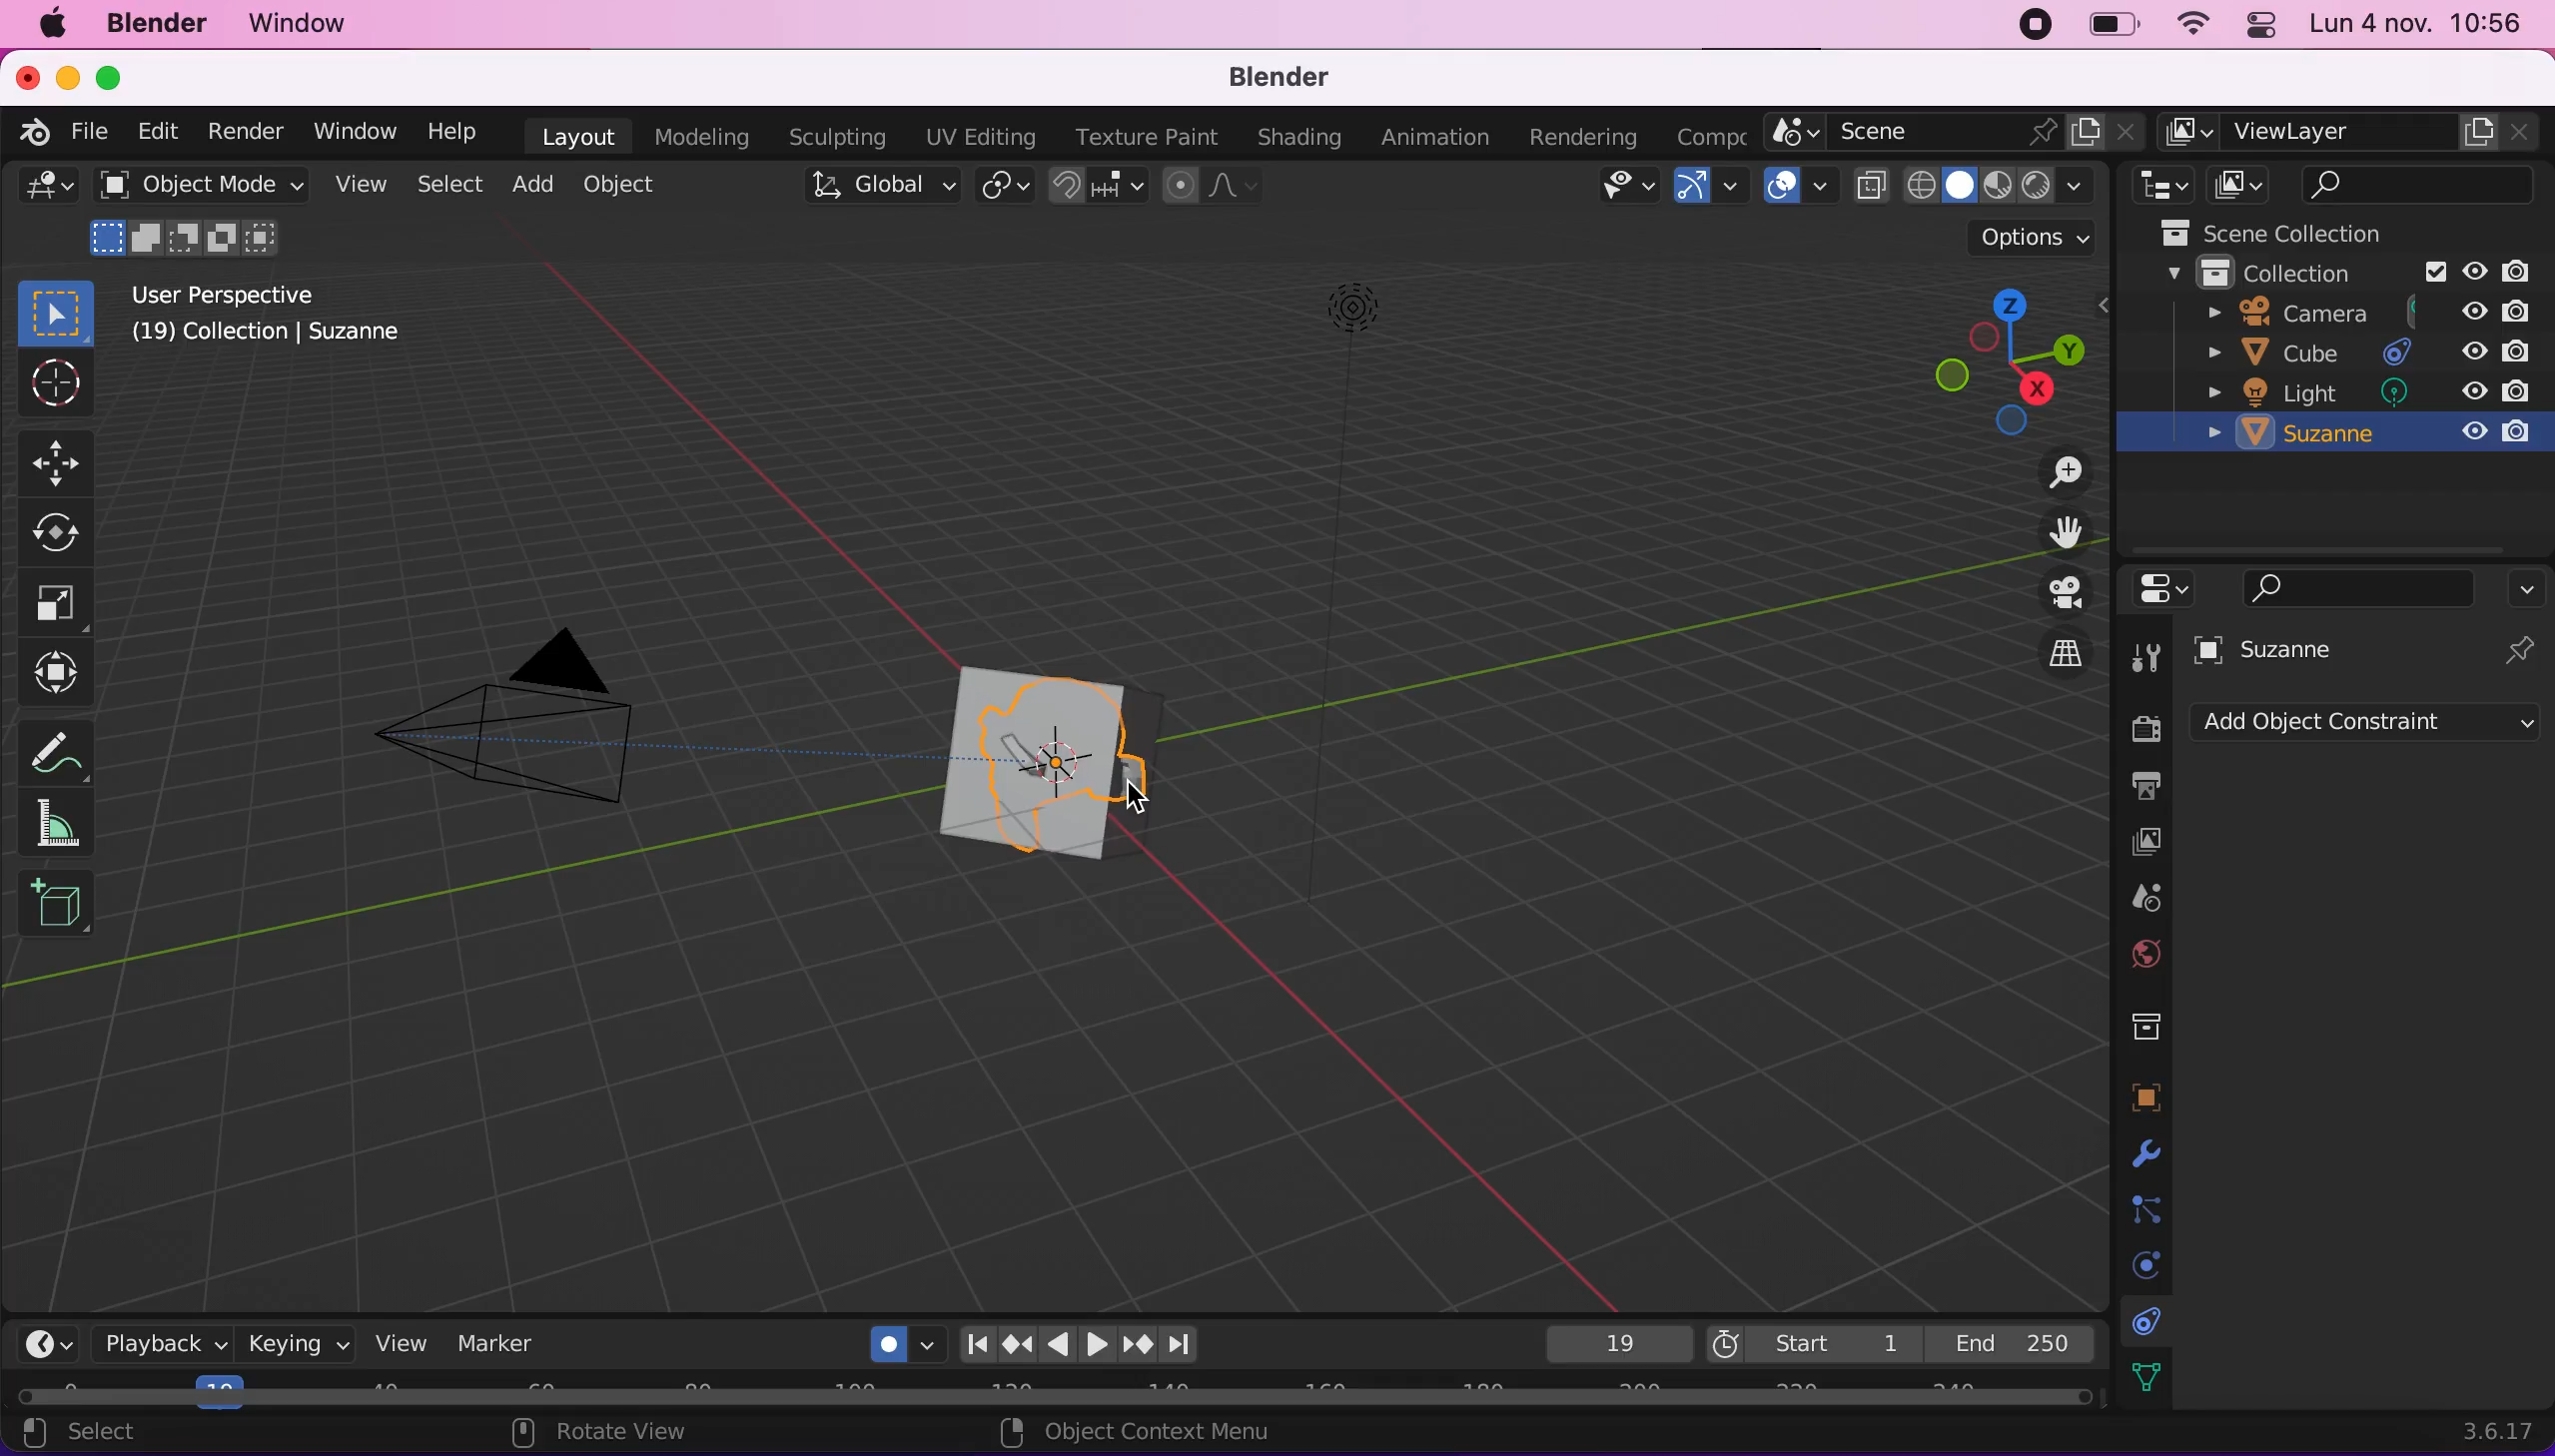  What do you see at coordinates (1809, 1341) in the screenshot?
I see `first frame` at bounding box center [1809, 1341].